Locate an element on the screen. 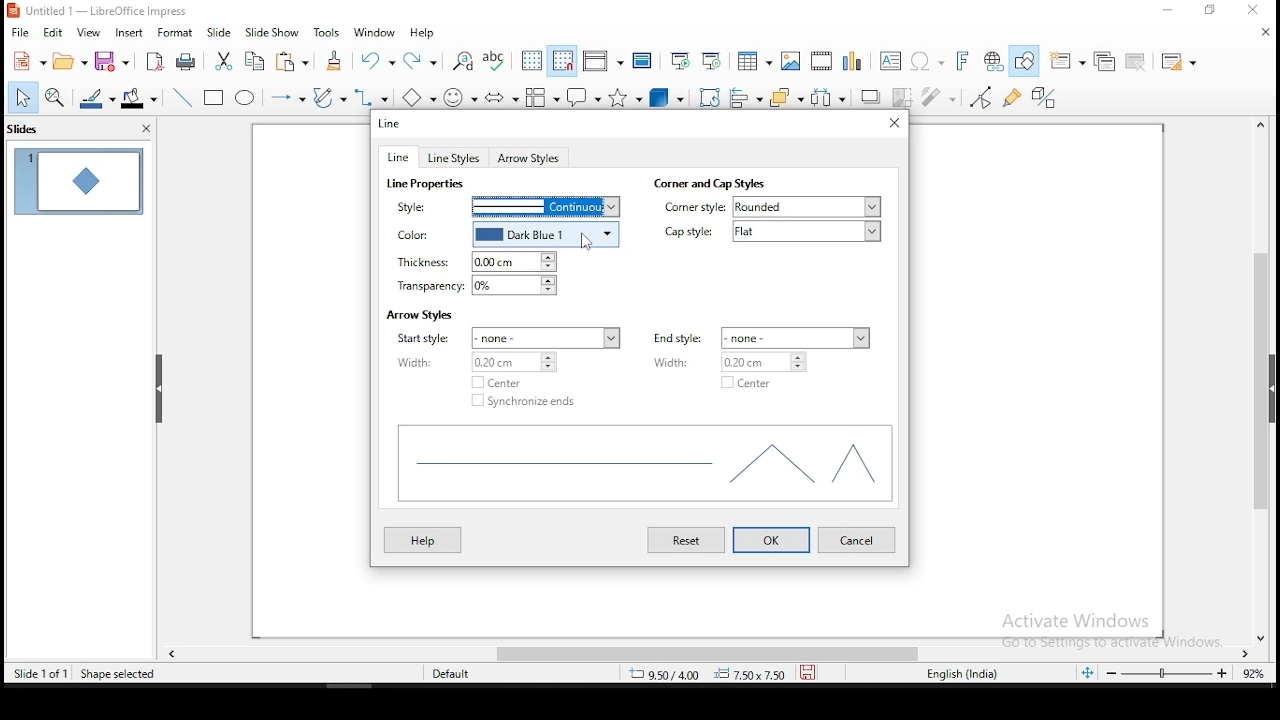 The height and width of the screenshot is (720, 1280). show draw functions is located at coordinates (1026, 60).